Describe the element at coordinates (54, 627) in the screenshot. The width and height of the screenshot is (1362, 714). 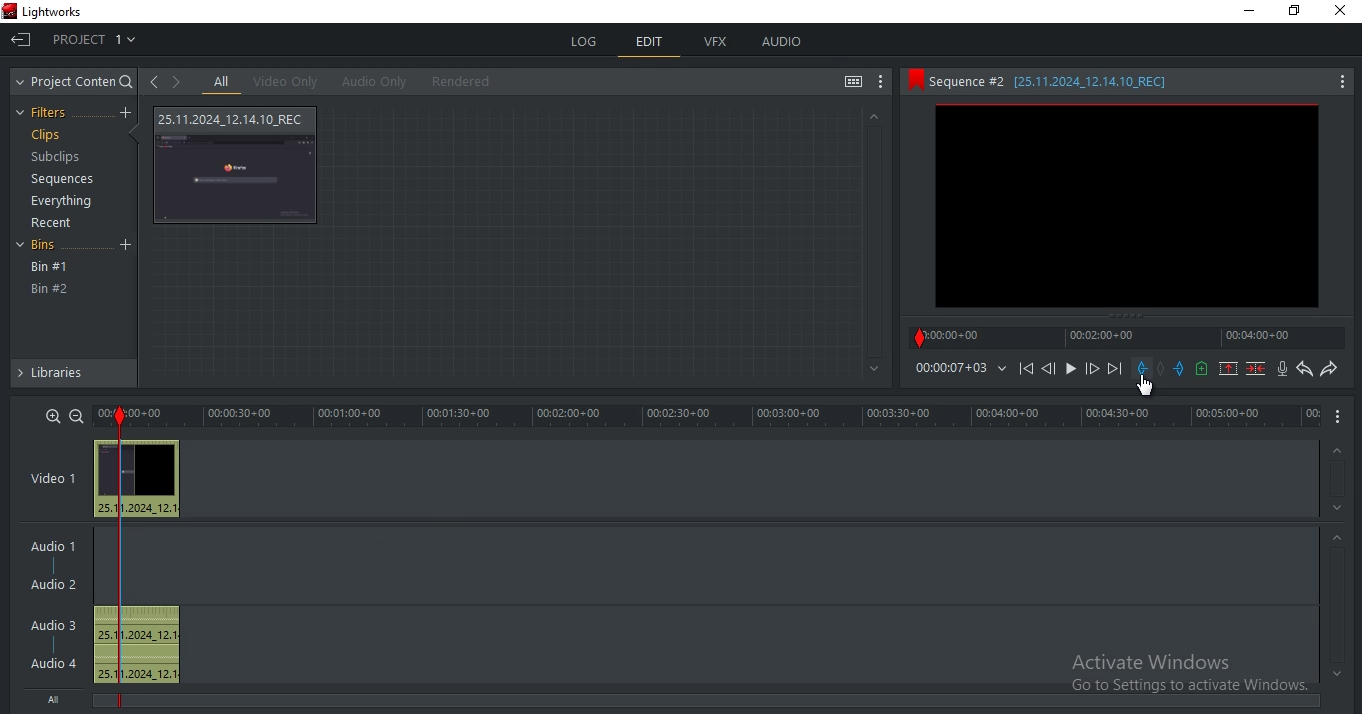
I see ` Audio 3` at that location.